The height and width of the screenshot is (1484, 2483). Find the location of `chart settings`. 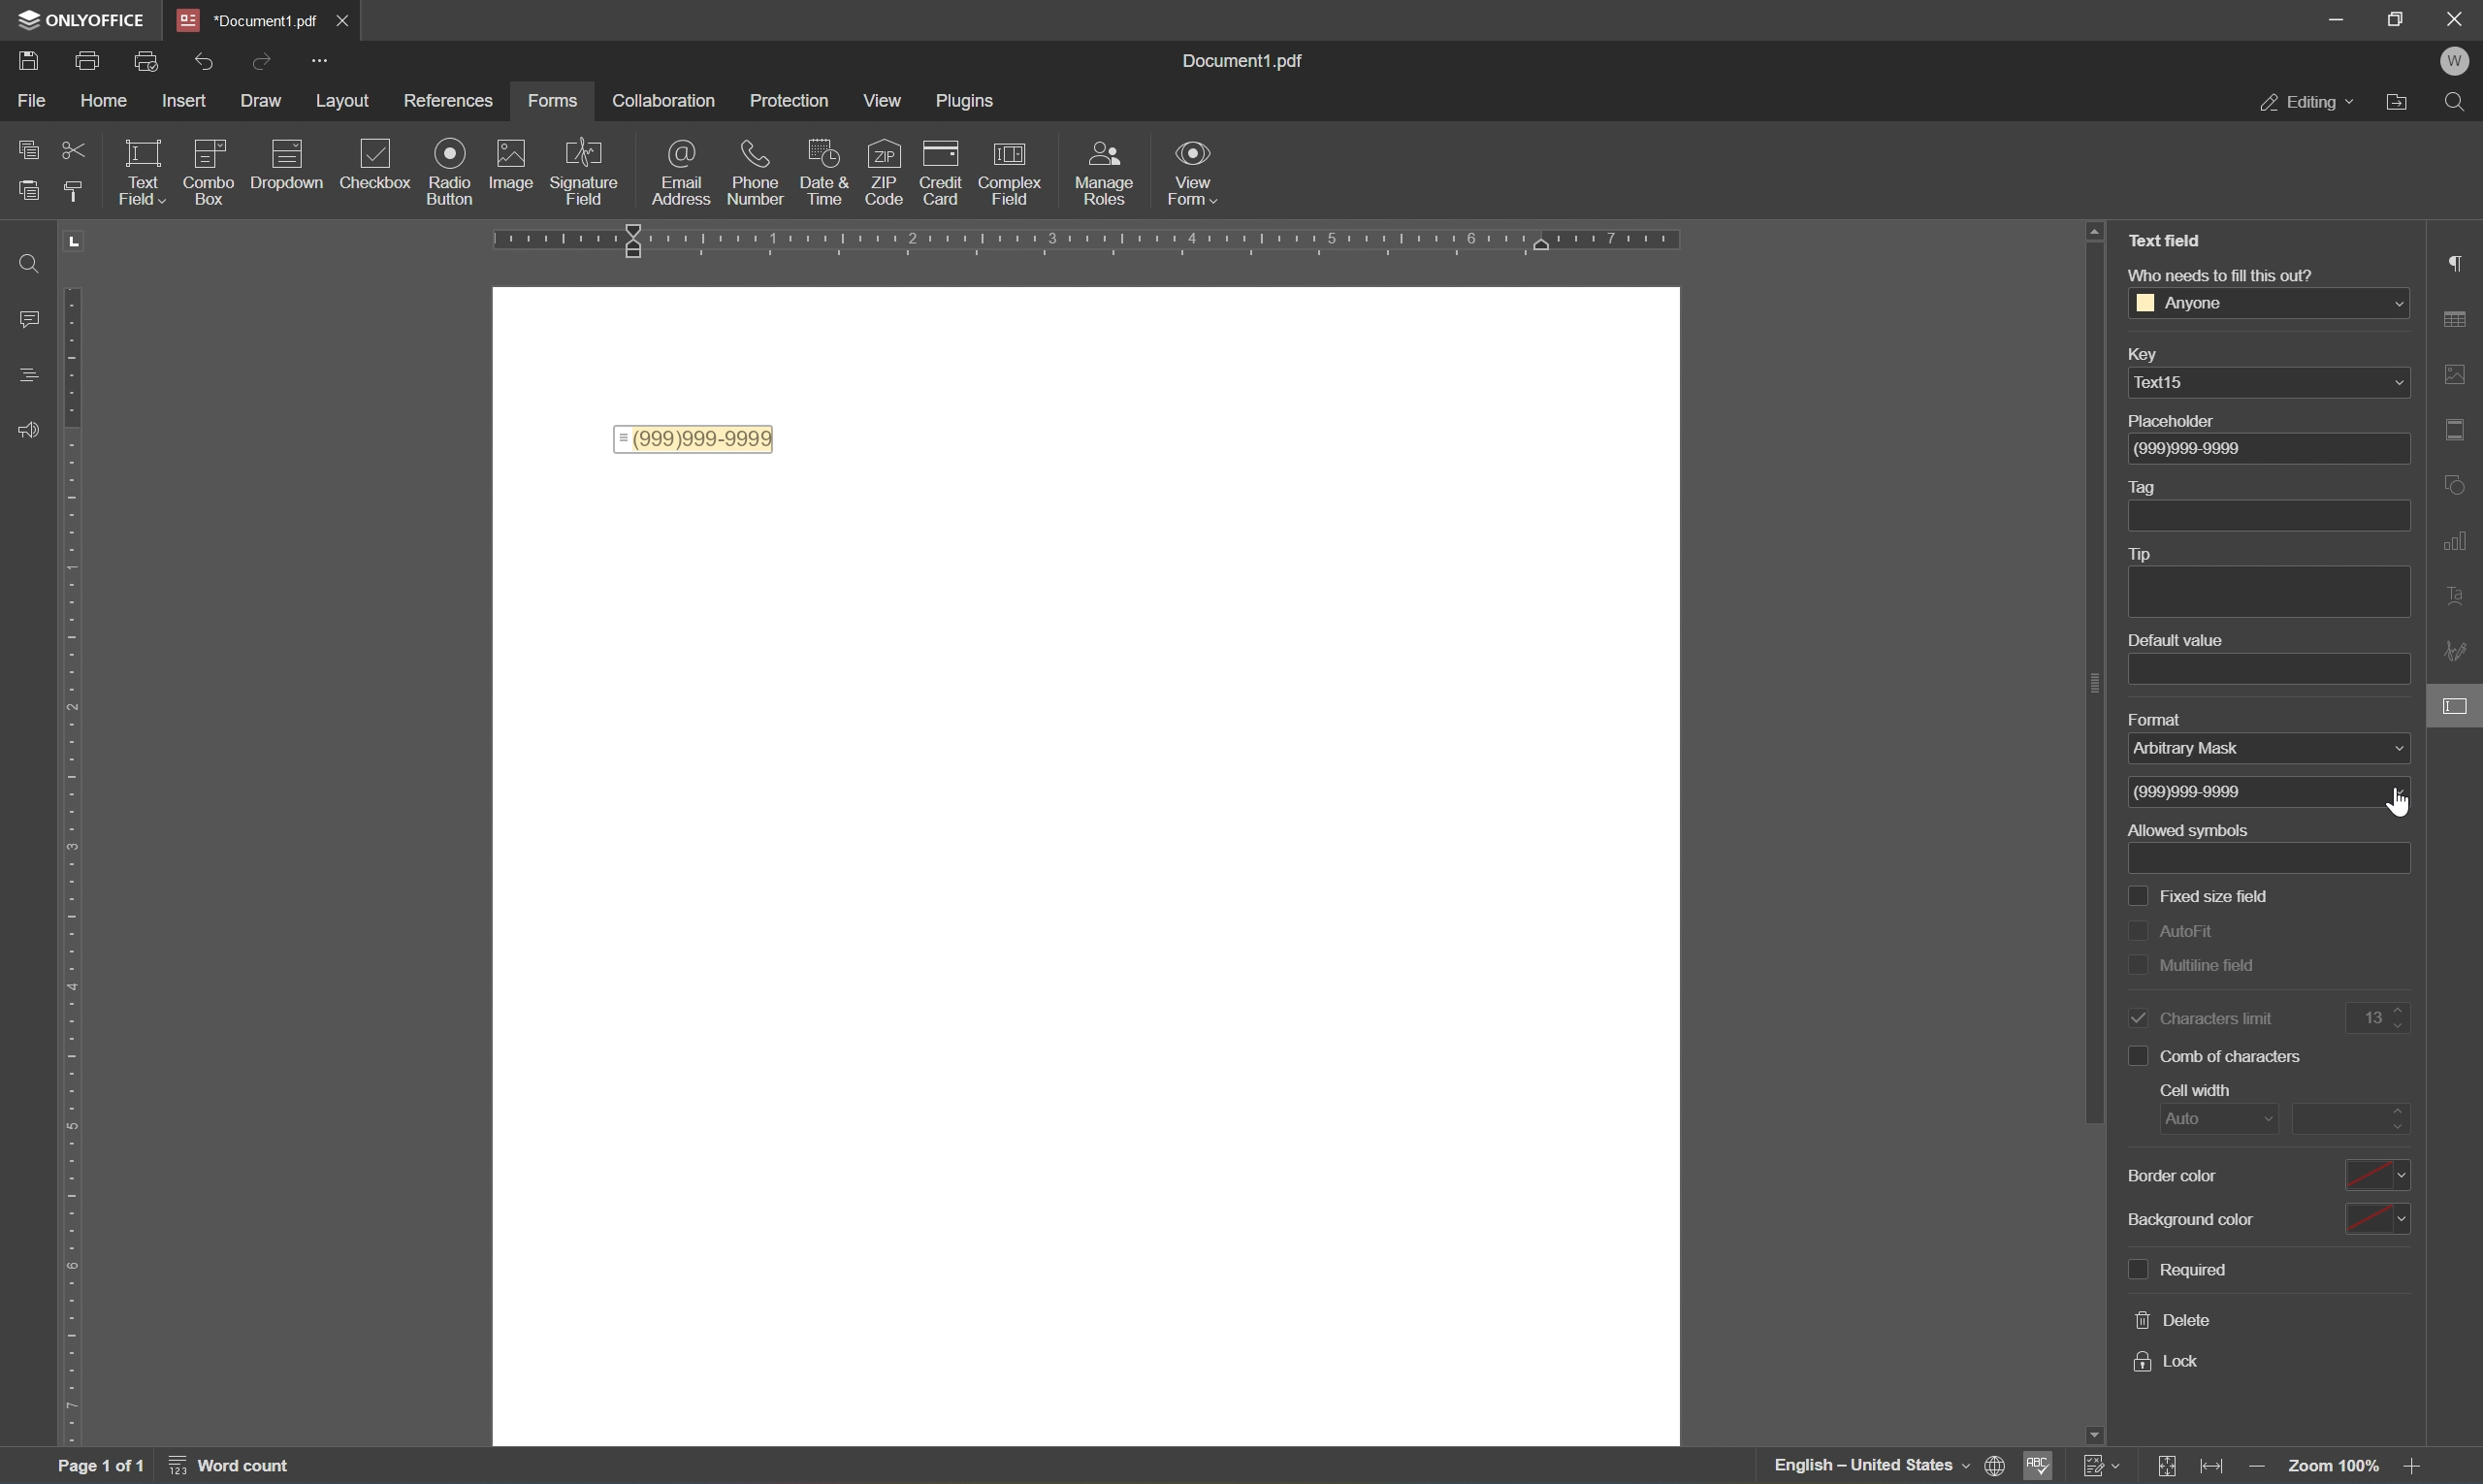

chart settings is located at coordinates (2461, 542).